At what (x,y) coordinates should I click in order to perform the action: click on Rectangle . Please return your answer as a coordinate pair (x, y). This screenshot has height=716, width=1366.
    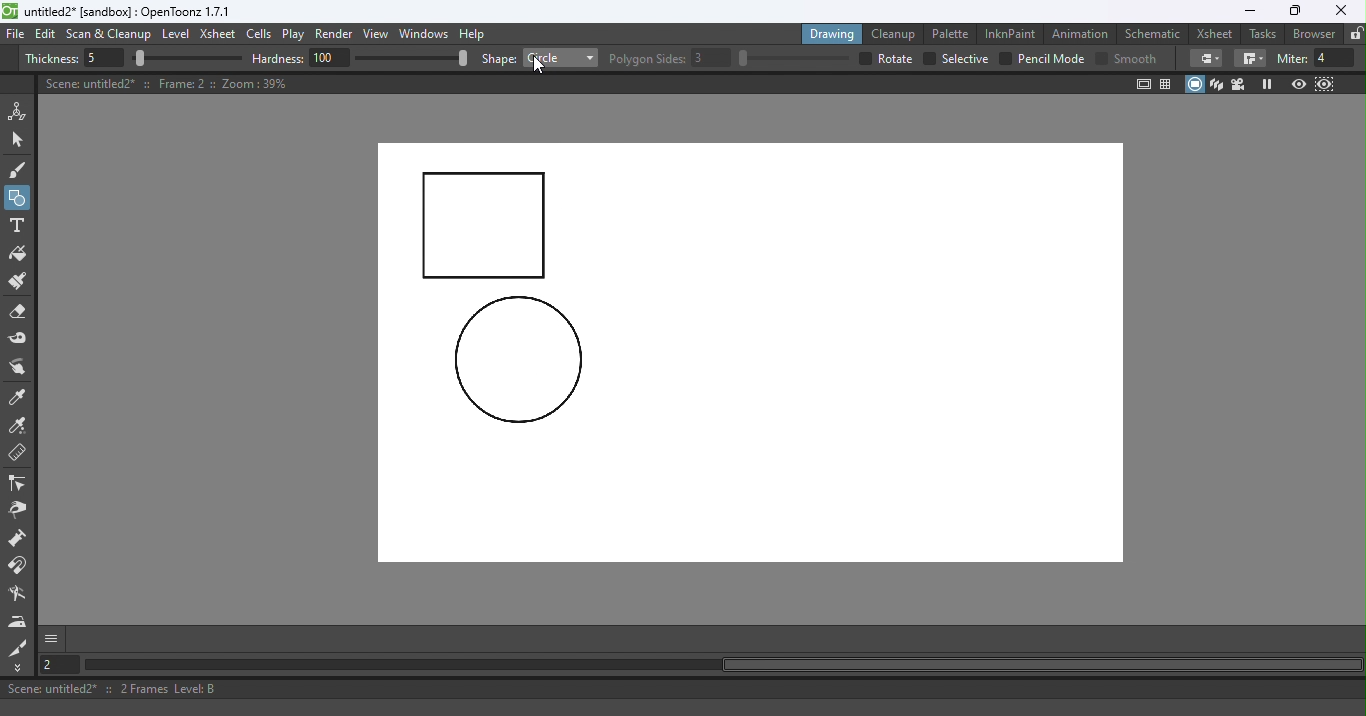
    Looking at the image, I should click on (560, 58).